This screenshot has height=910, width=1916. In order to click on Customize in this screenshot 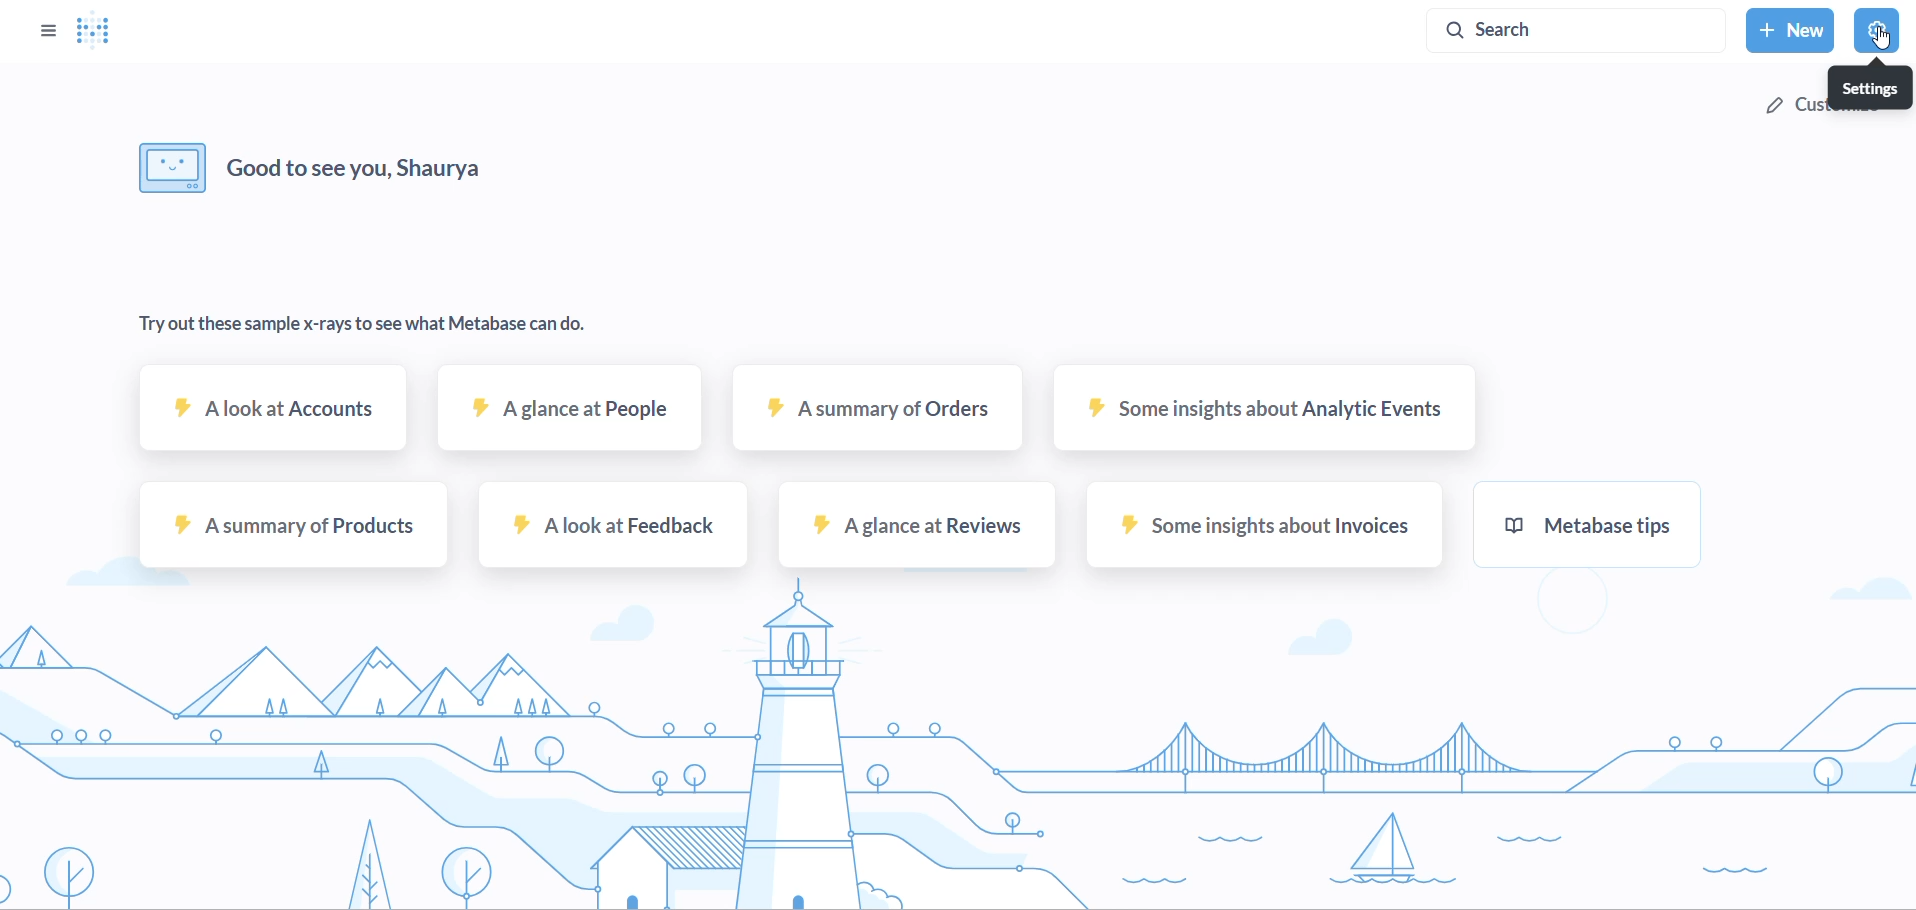, I will do `click(1792, 105)`.